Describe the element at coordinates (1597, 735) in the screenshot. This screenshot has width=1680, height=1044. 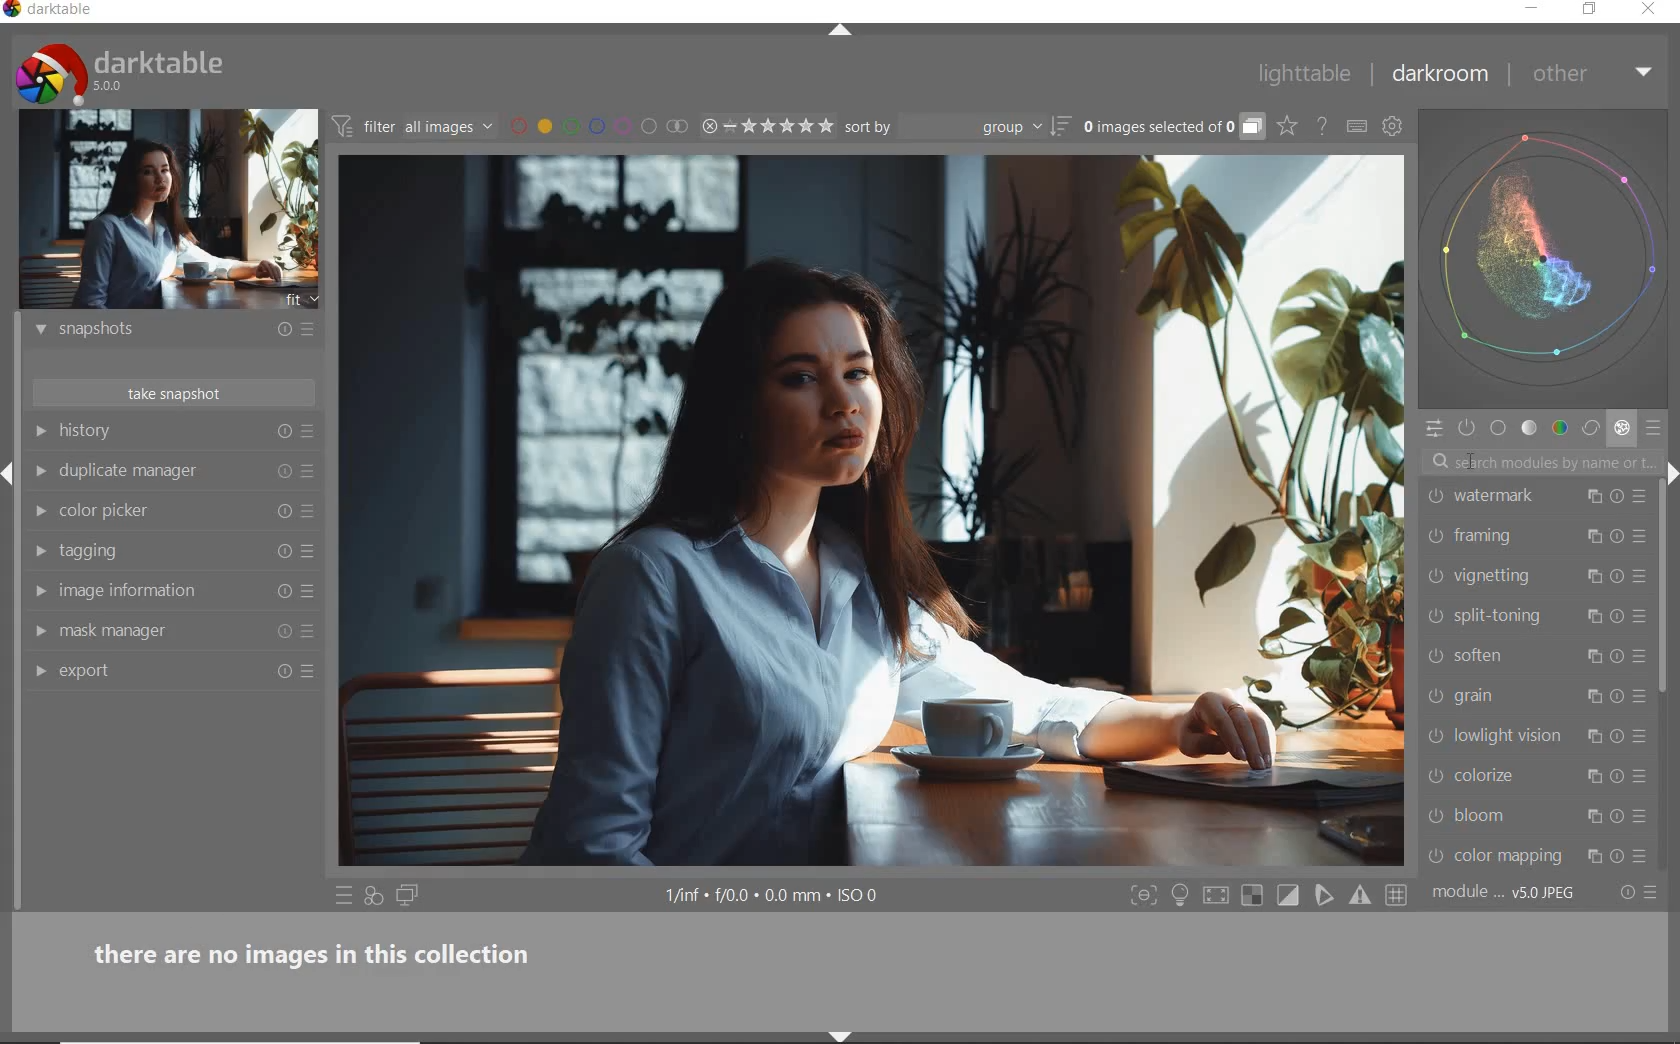
I see `multiple instance actions` at that location.